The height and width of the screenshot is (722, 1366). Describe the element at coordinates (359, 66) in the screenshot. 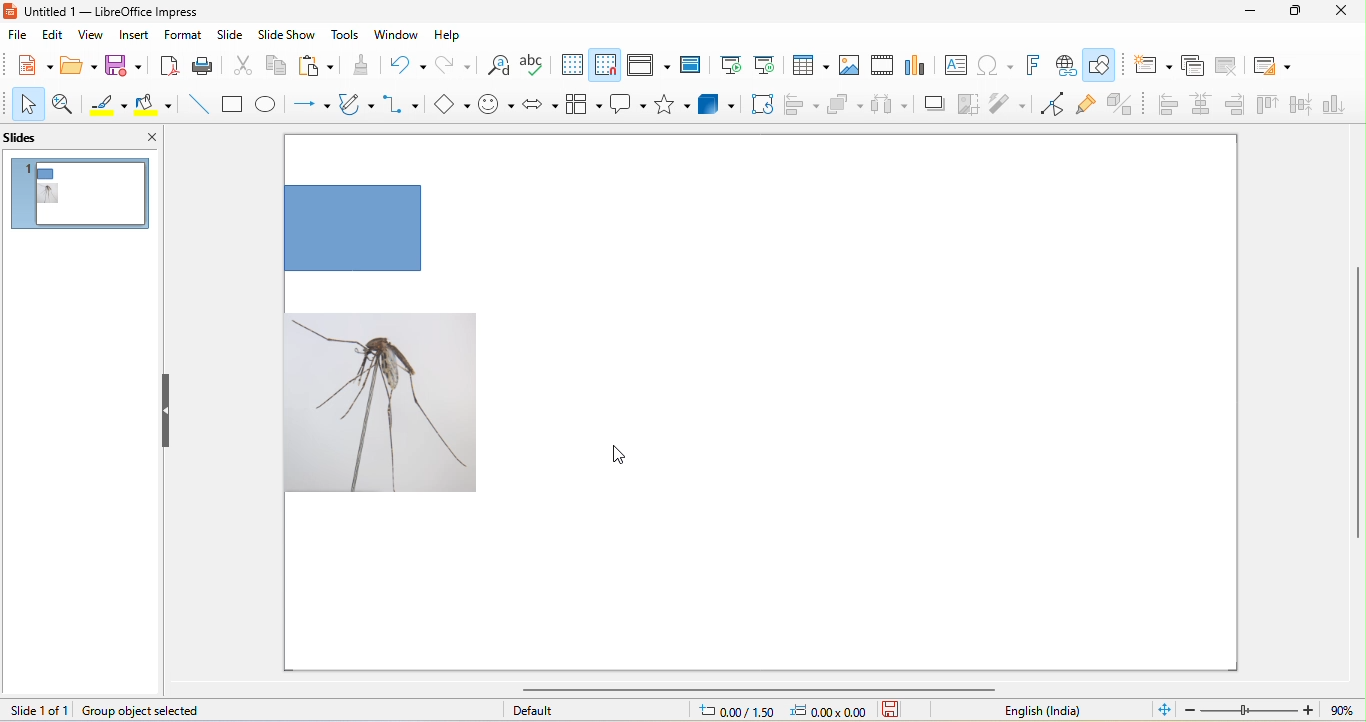

I see `clone formatting` at that location.